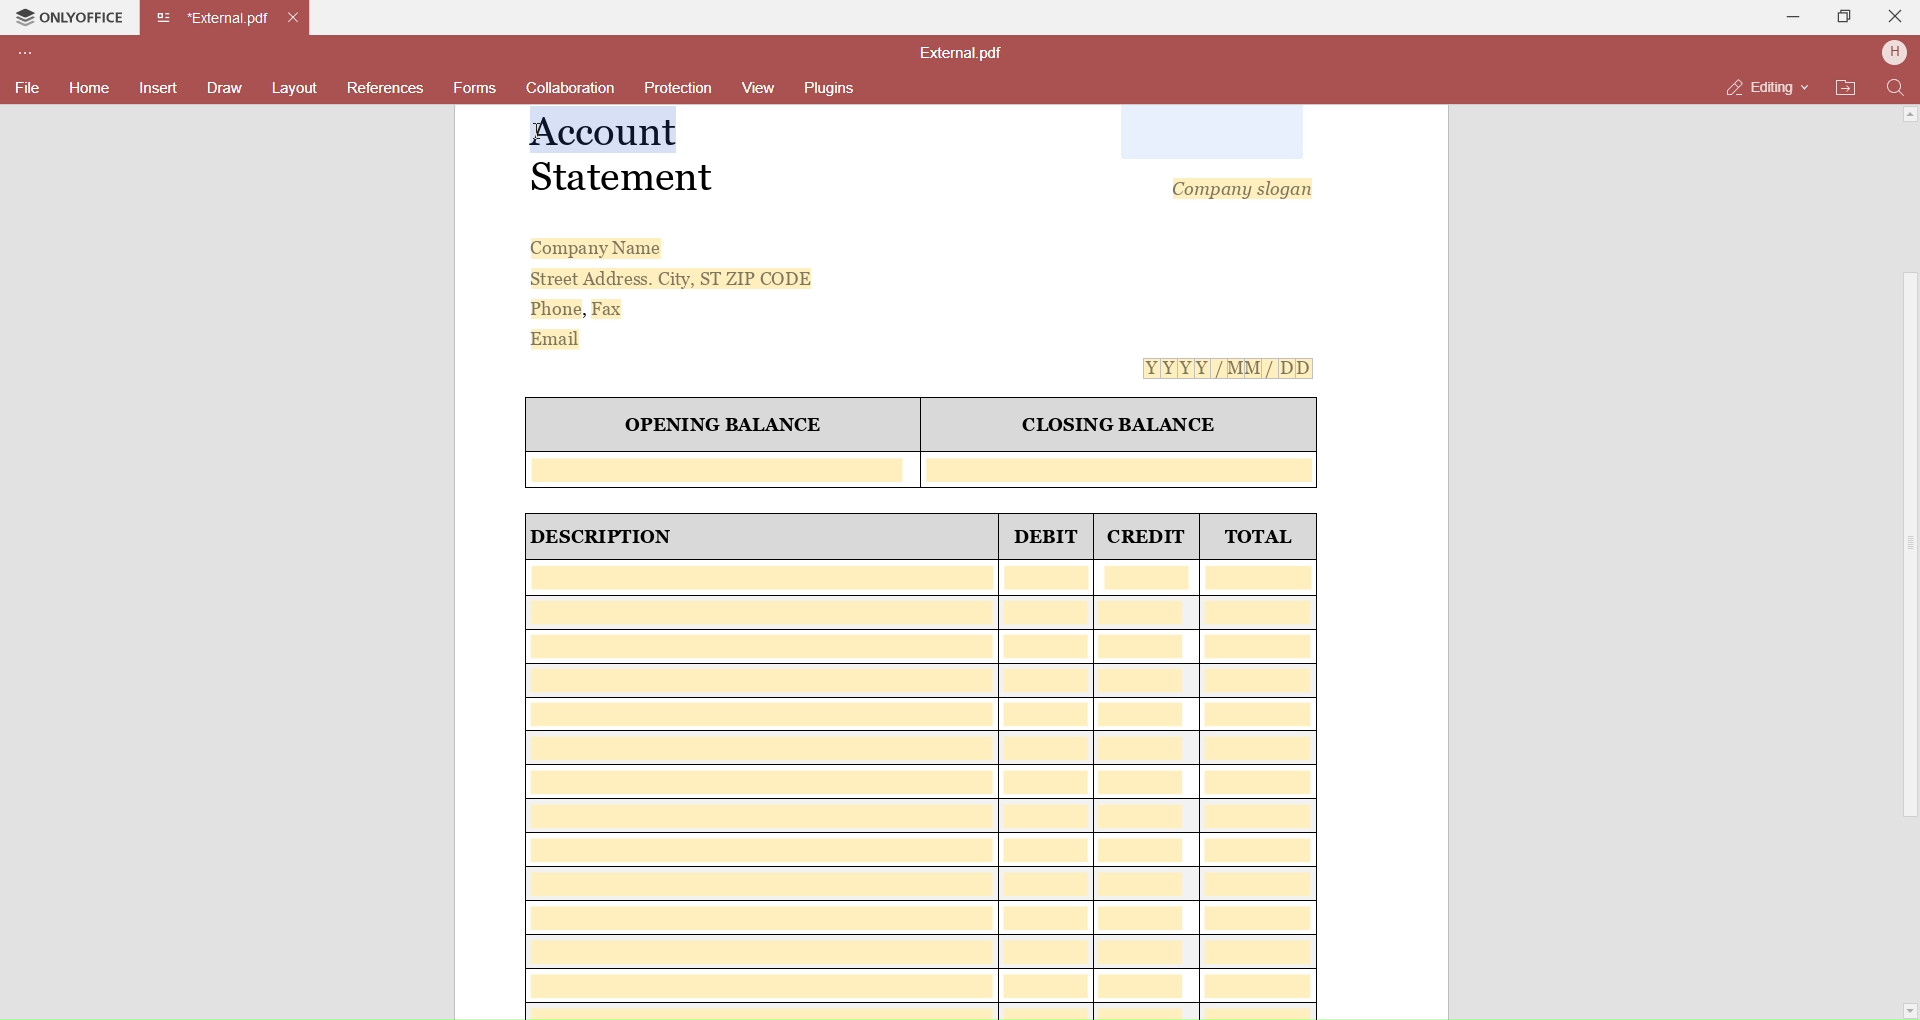 This screenshot has width=1920, height=1020. Describe the element at coordinates (1120, 427) in the screenshot. I see `CLOSING BALANCE` at that location.